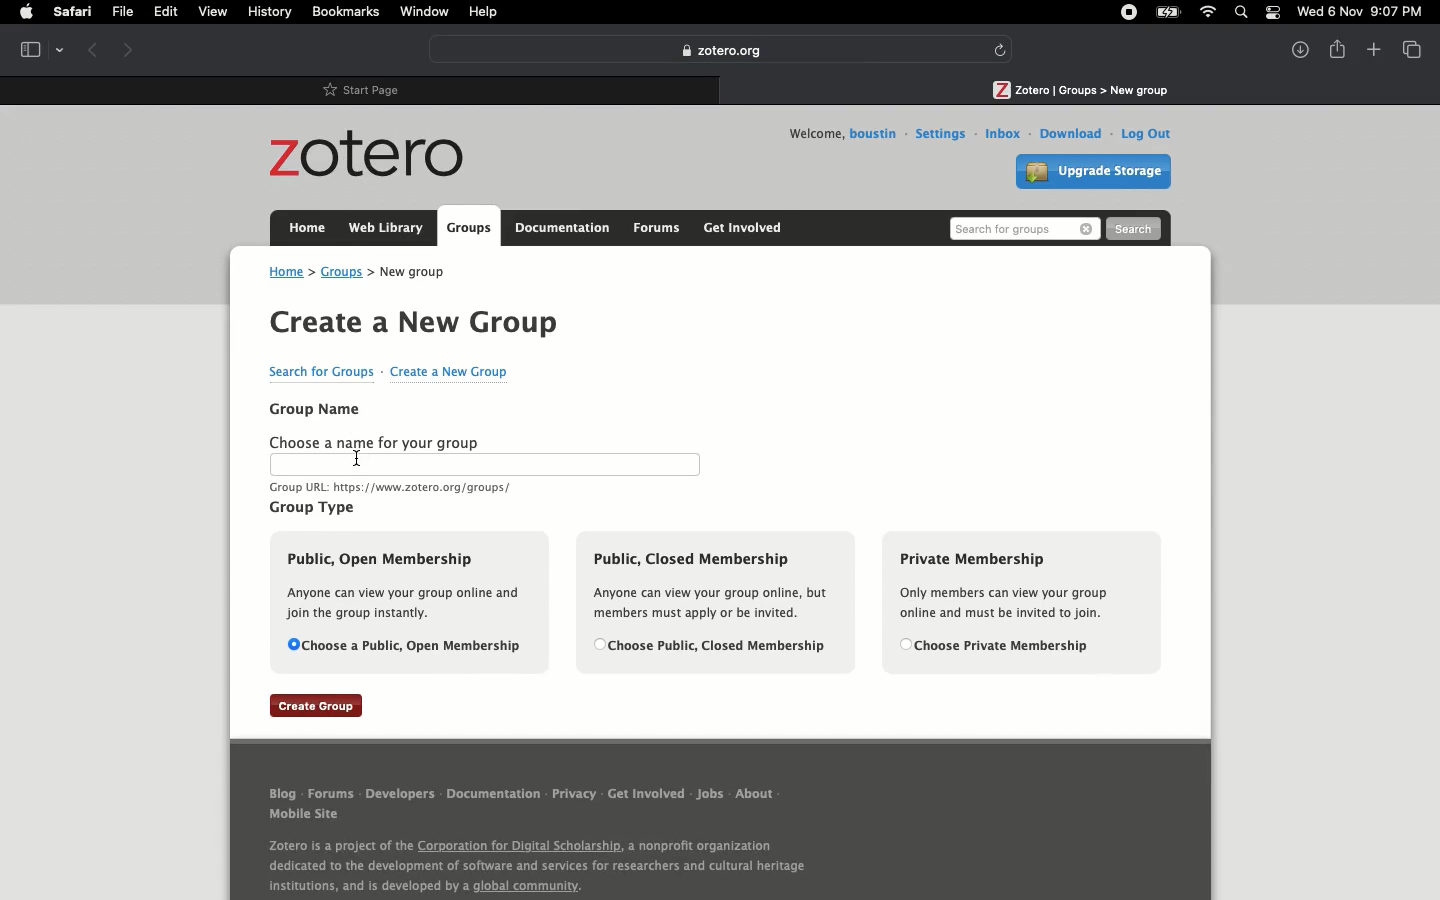 This screenshot has height=900, width=1440. I want to click on Get involved, so click(645, 795).